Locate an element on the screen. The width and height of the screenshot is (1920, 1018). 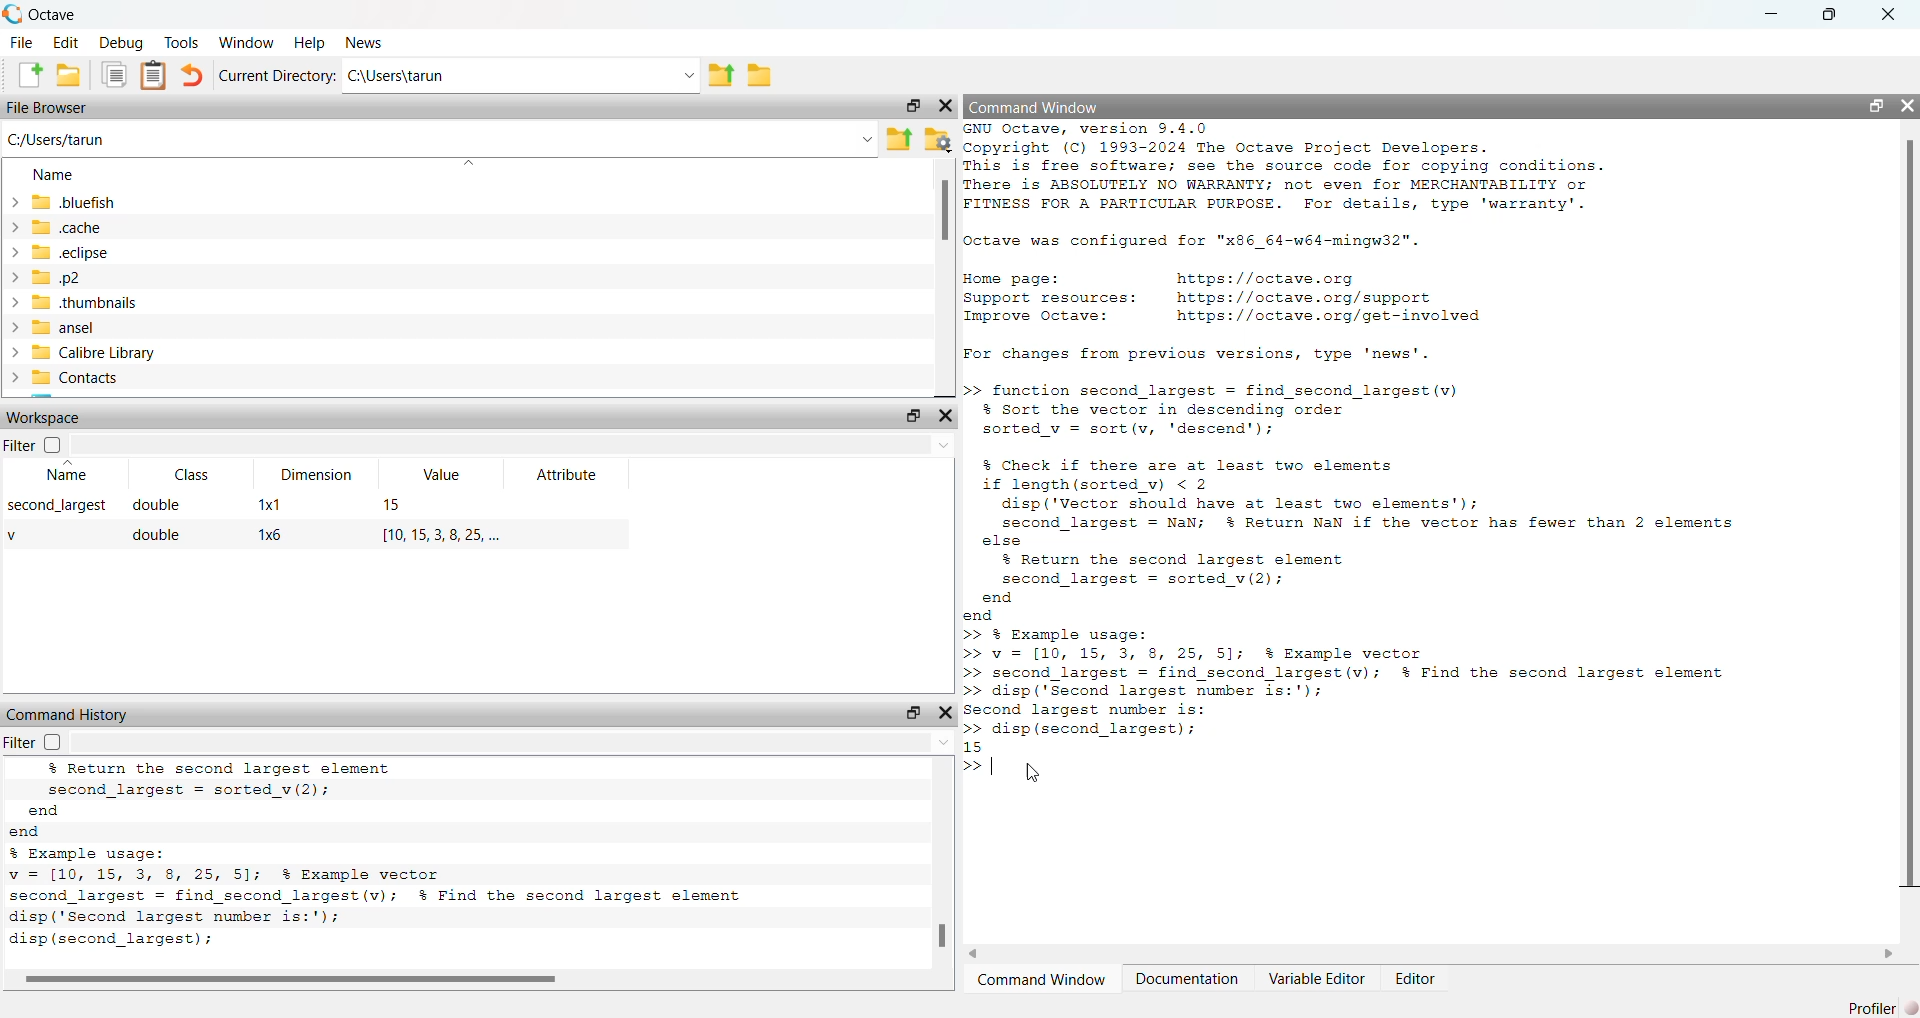
1x6 is located at coordinates (276, 535).